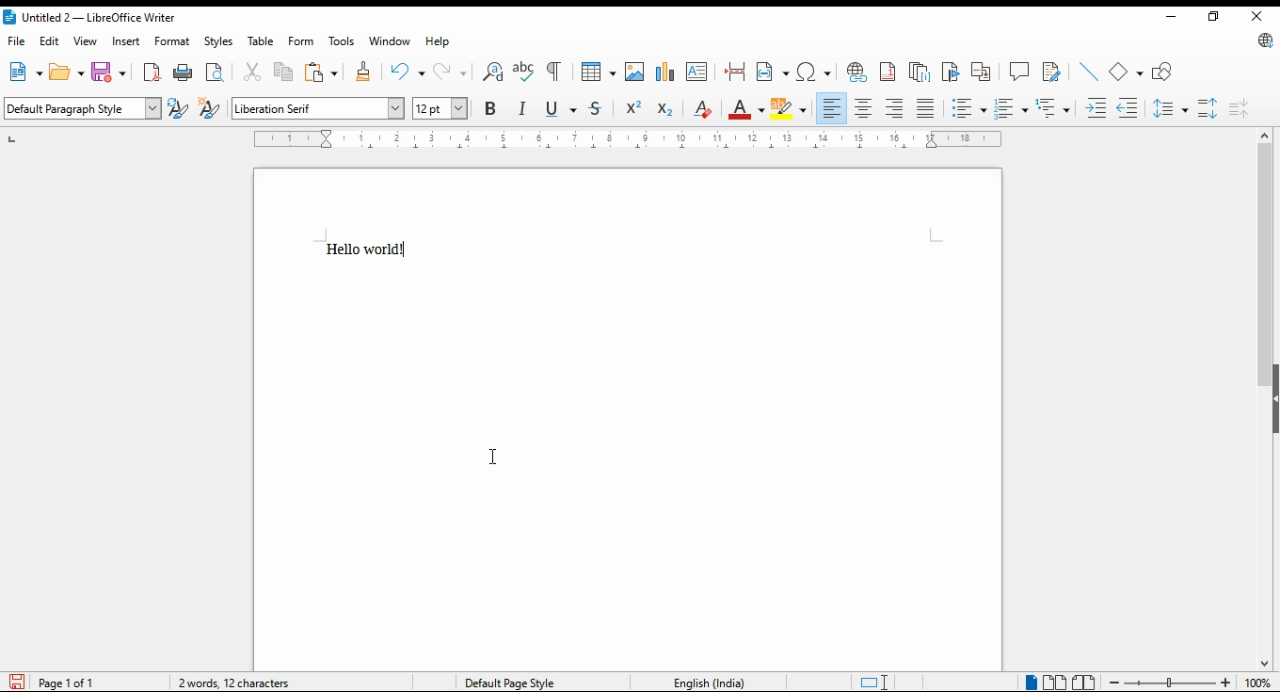 This screenshot has height=692, width=1280. What do you see at coordinates (554, 69) in the screenshot?
I see `toggle formatting marks` at bounding box center [554, 69].